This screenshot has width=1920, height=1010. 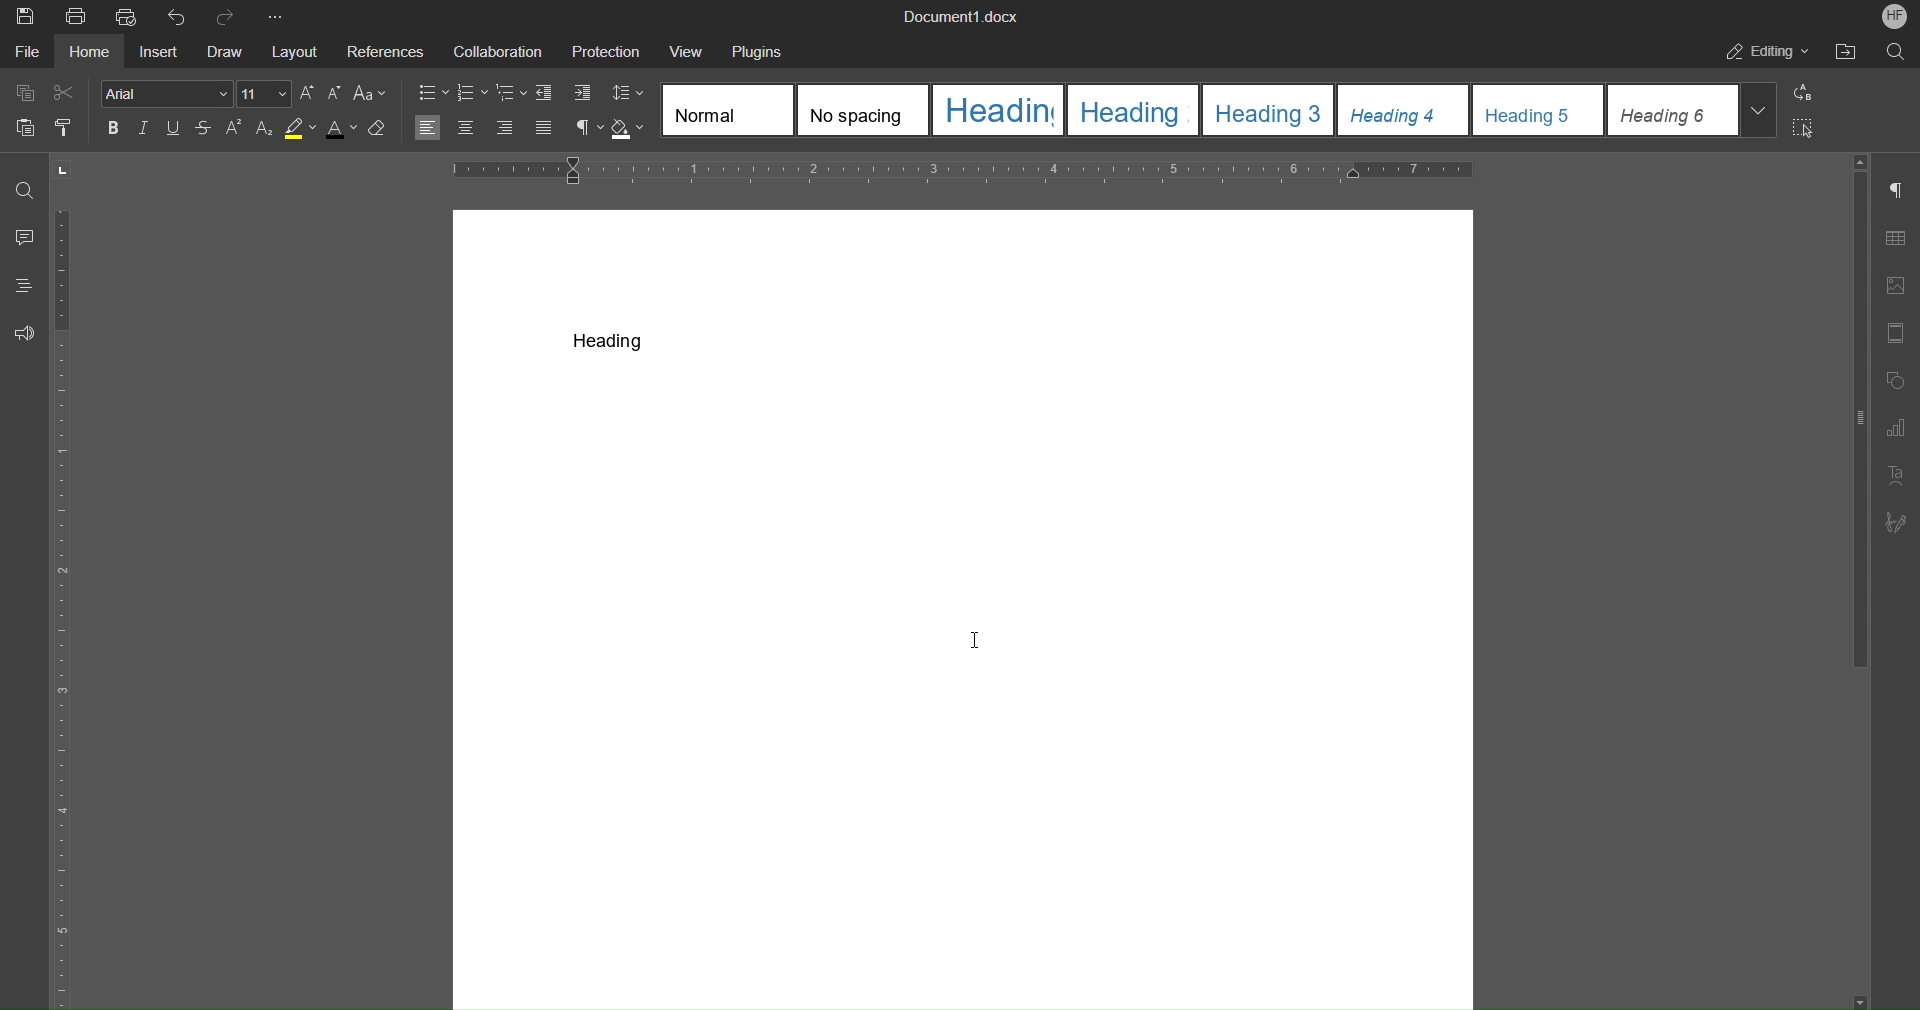 What do you see at coordinates (334, 94) in the screenshot?
I see `Decrease Size` at bounding box center [334, 94].